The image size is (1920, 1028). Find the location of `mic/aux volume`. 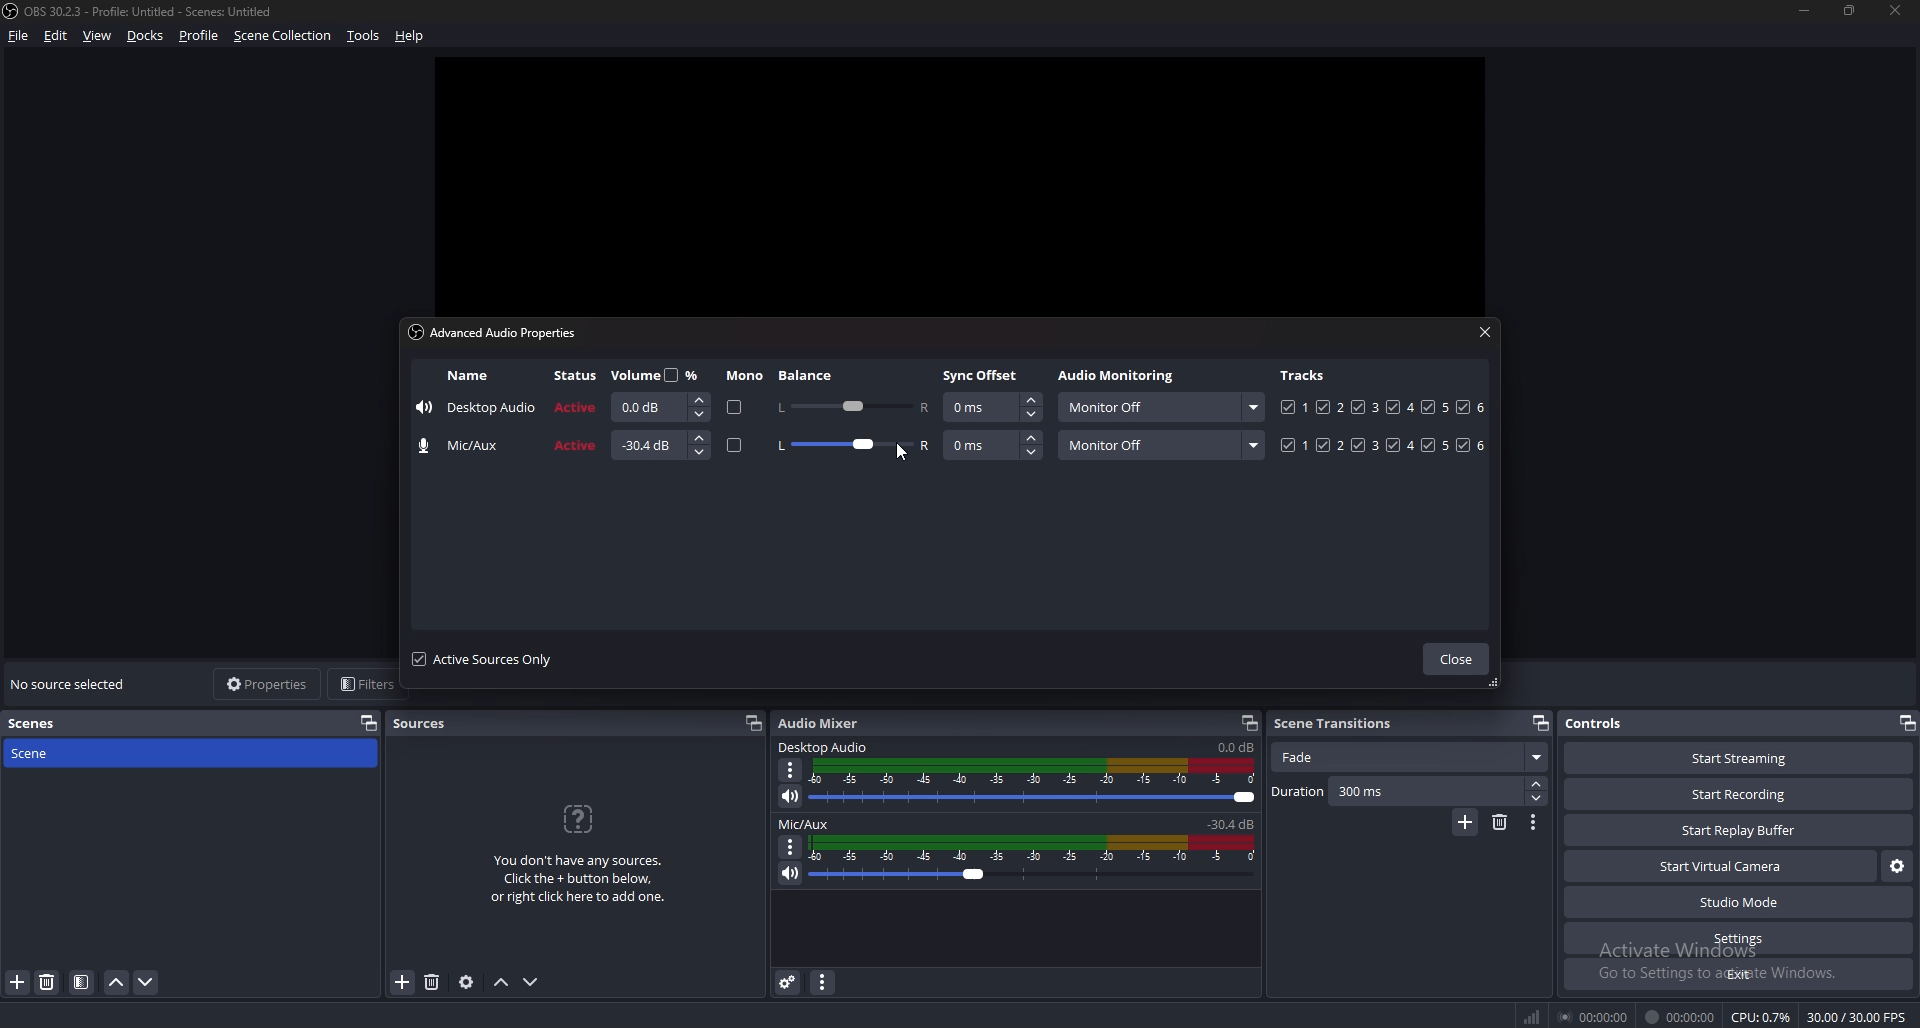

mic/aux volume is located at coordinates (1234, 823).